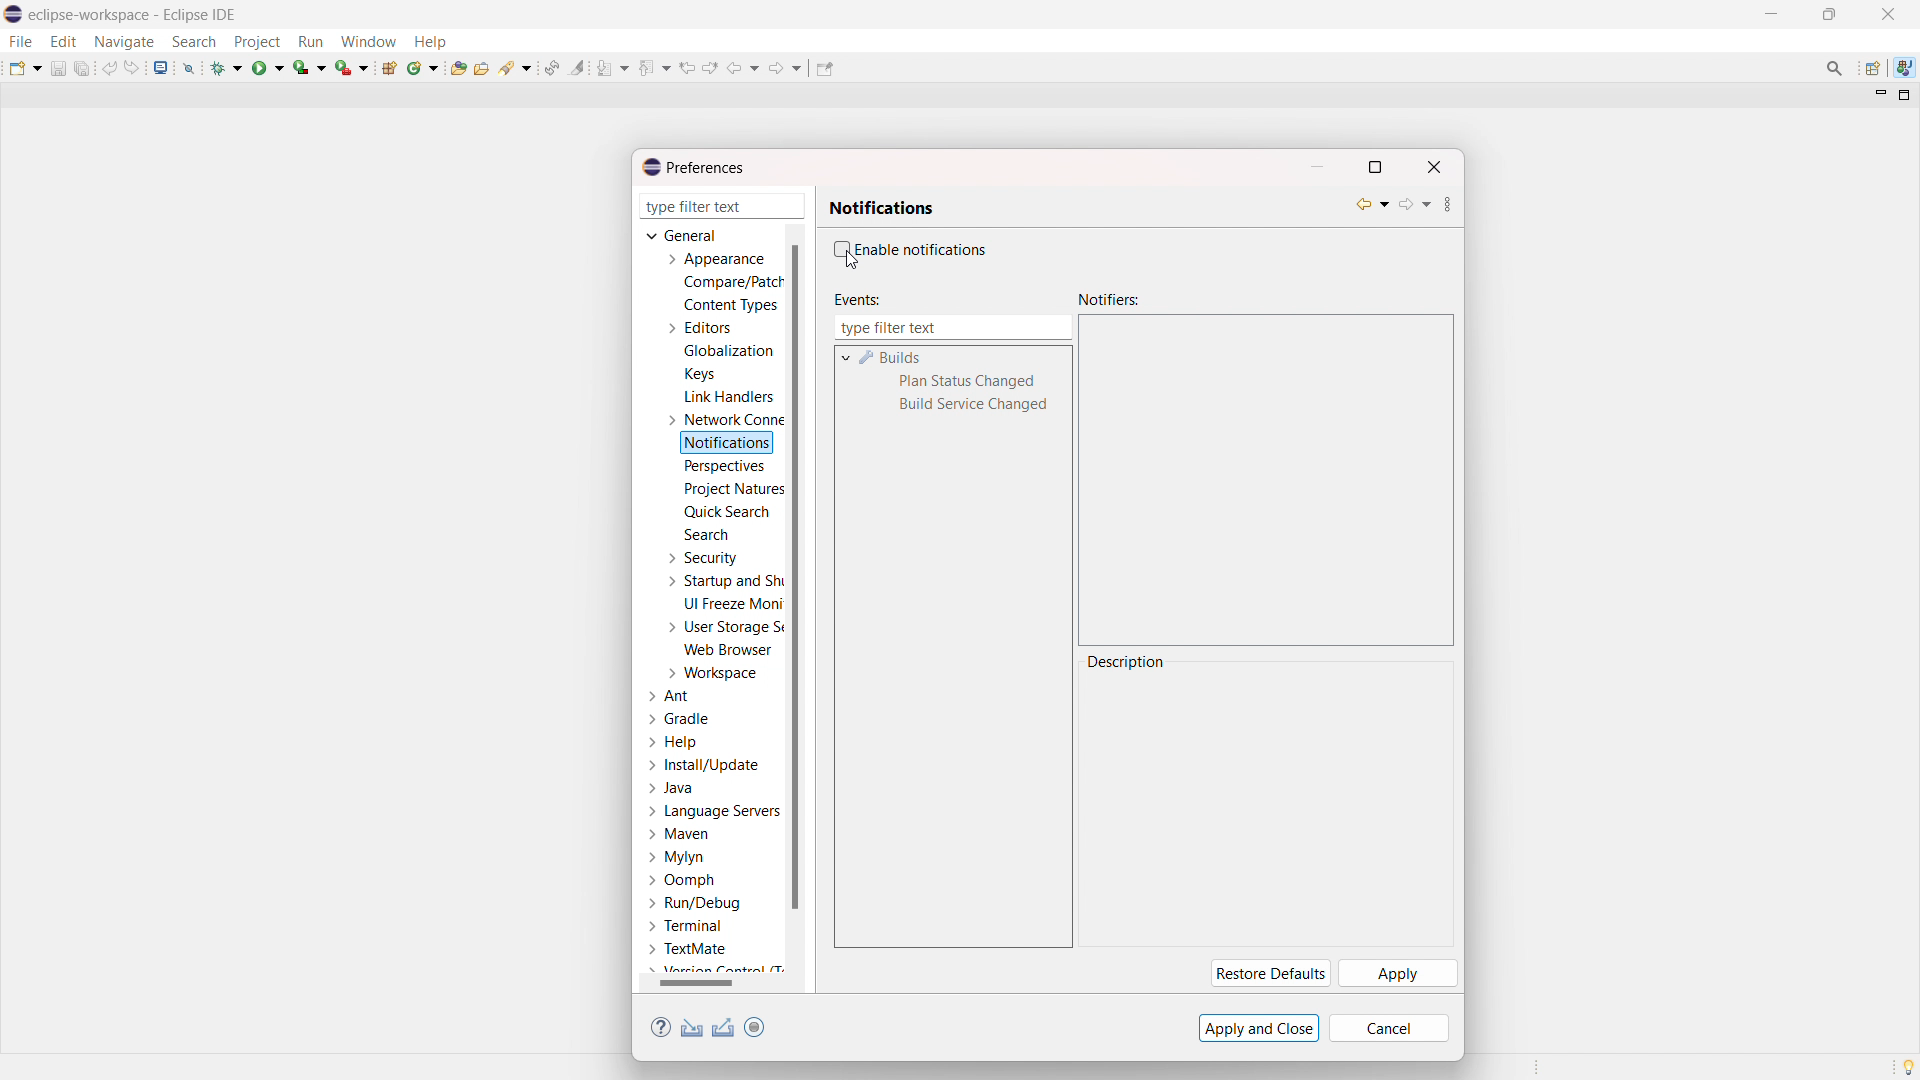  What do you see at coordinates (882, 208) in the screenshot?
I see `notifications` at bounding box center [882, 208].